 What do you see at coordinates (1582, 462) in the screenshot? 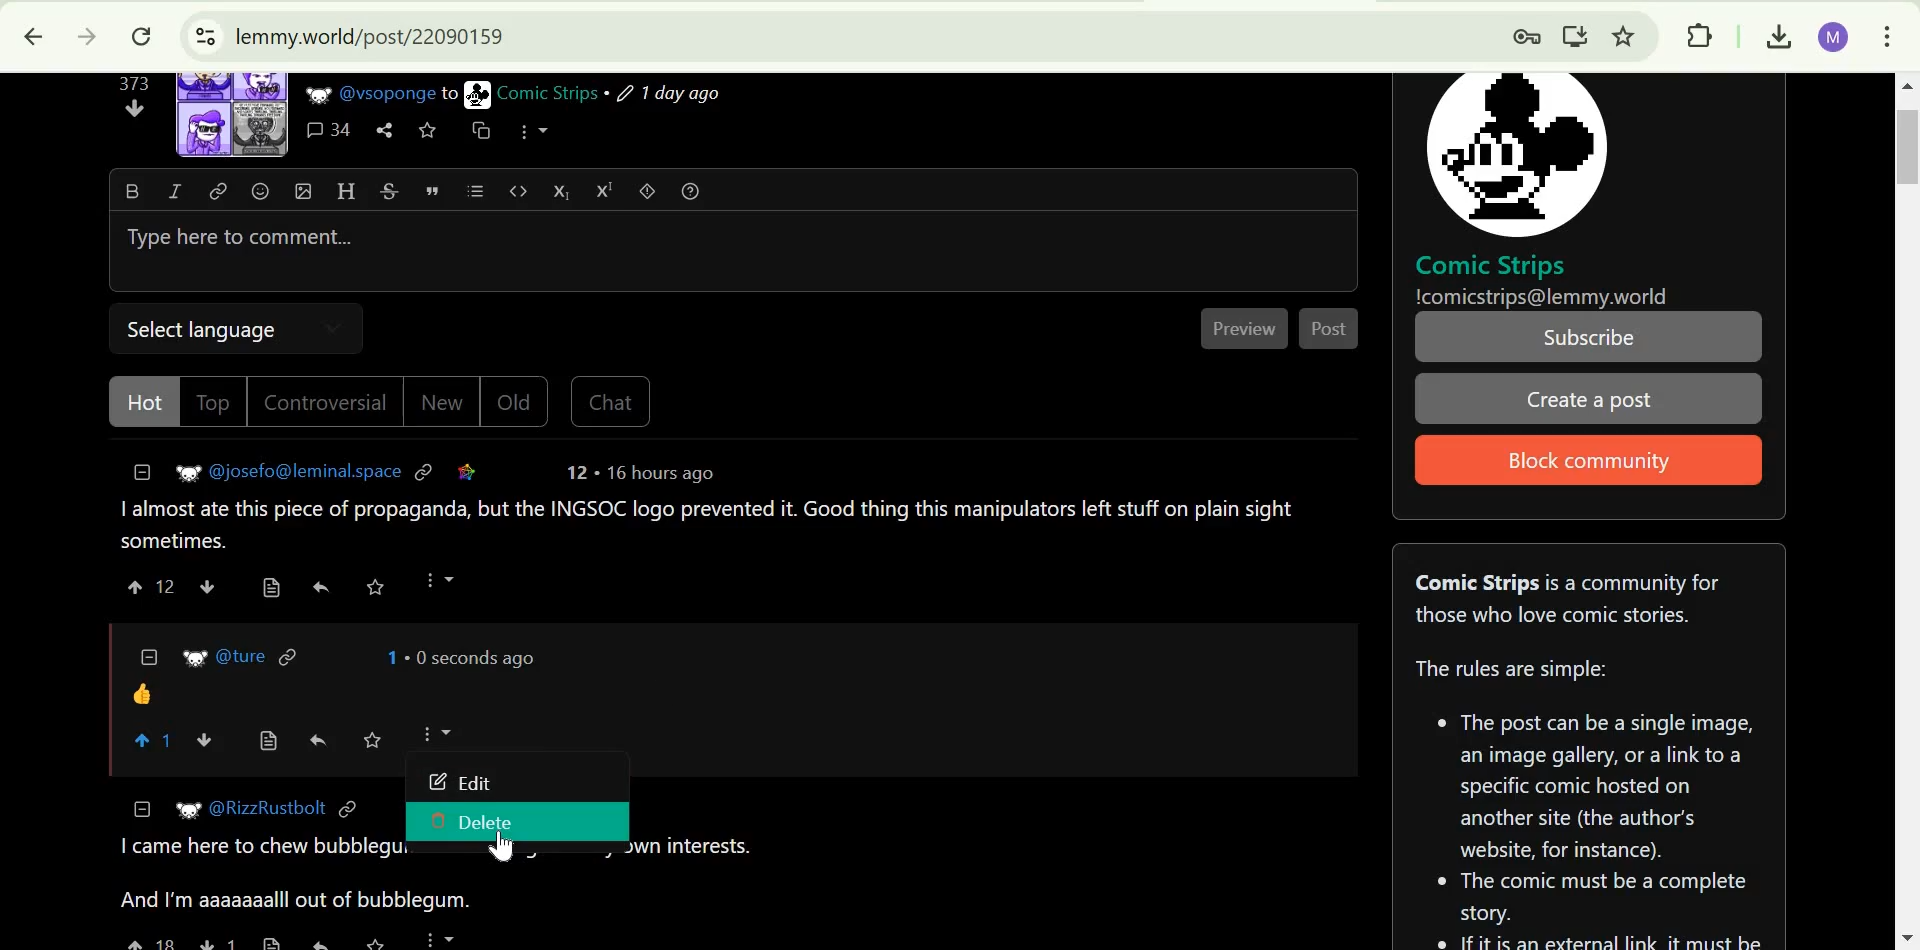
I see `Block community` at bounding box center [1582, 462].